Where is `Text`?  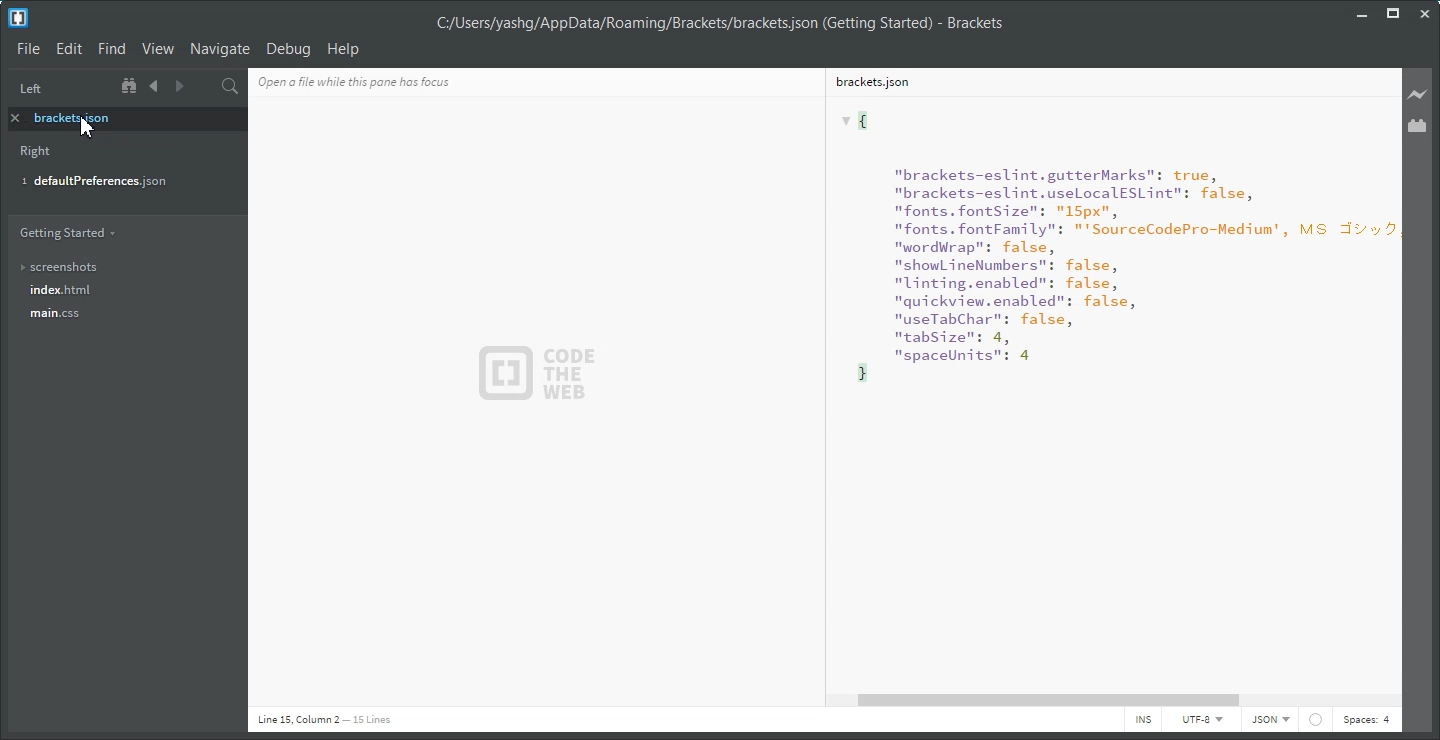 Text is located at coordinates (387, 80).